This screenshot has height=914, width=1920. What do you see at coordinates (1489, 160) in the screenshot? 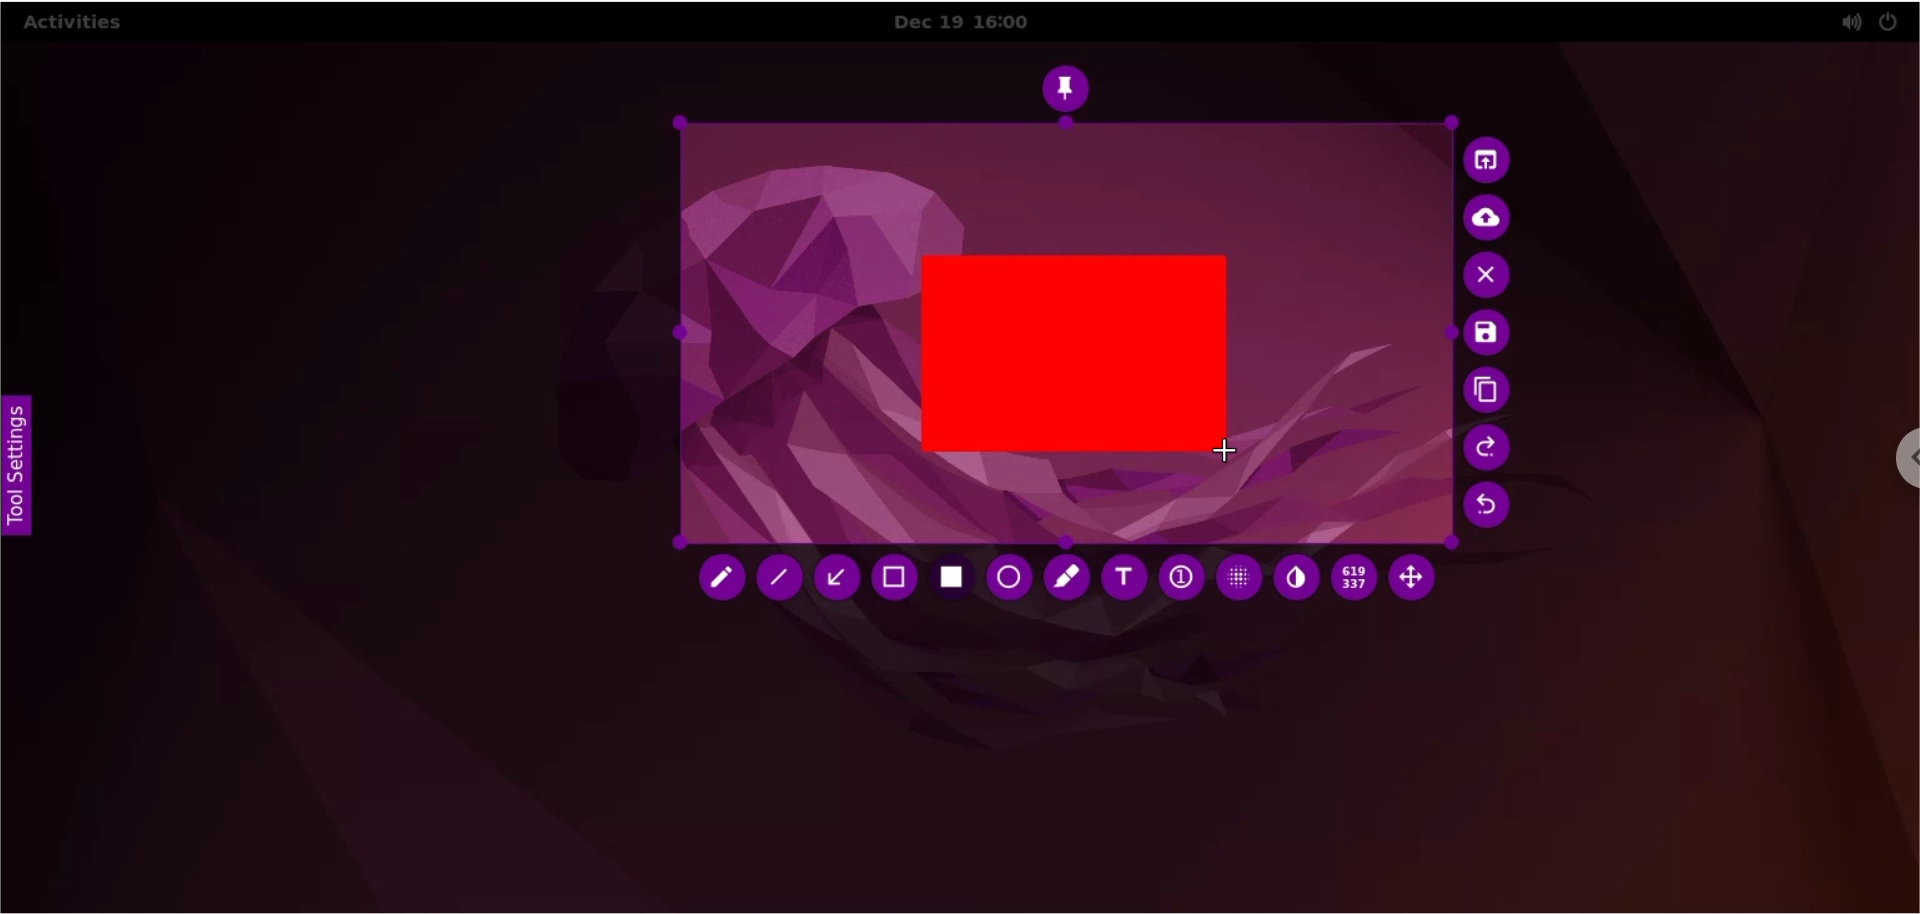
I see `choose app to open screenshot` at bounding box center [1489, 160].